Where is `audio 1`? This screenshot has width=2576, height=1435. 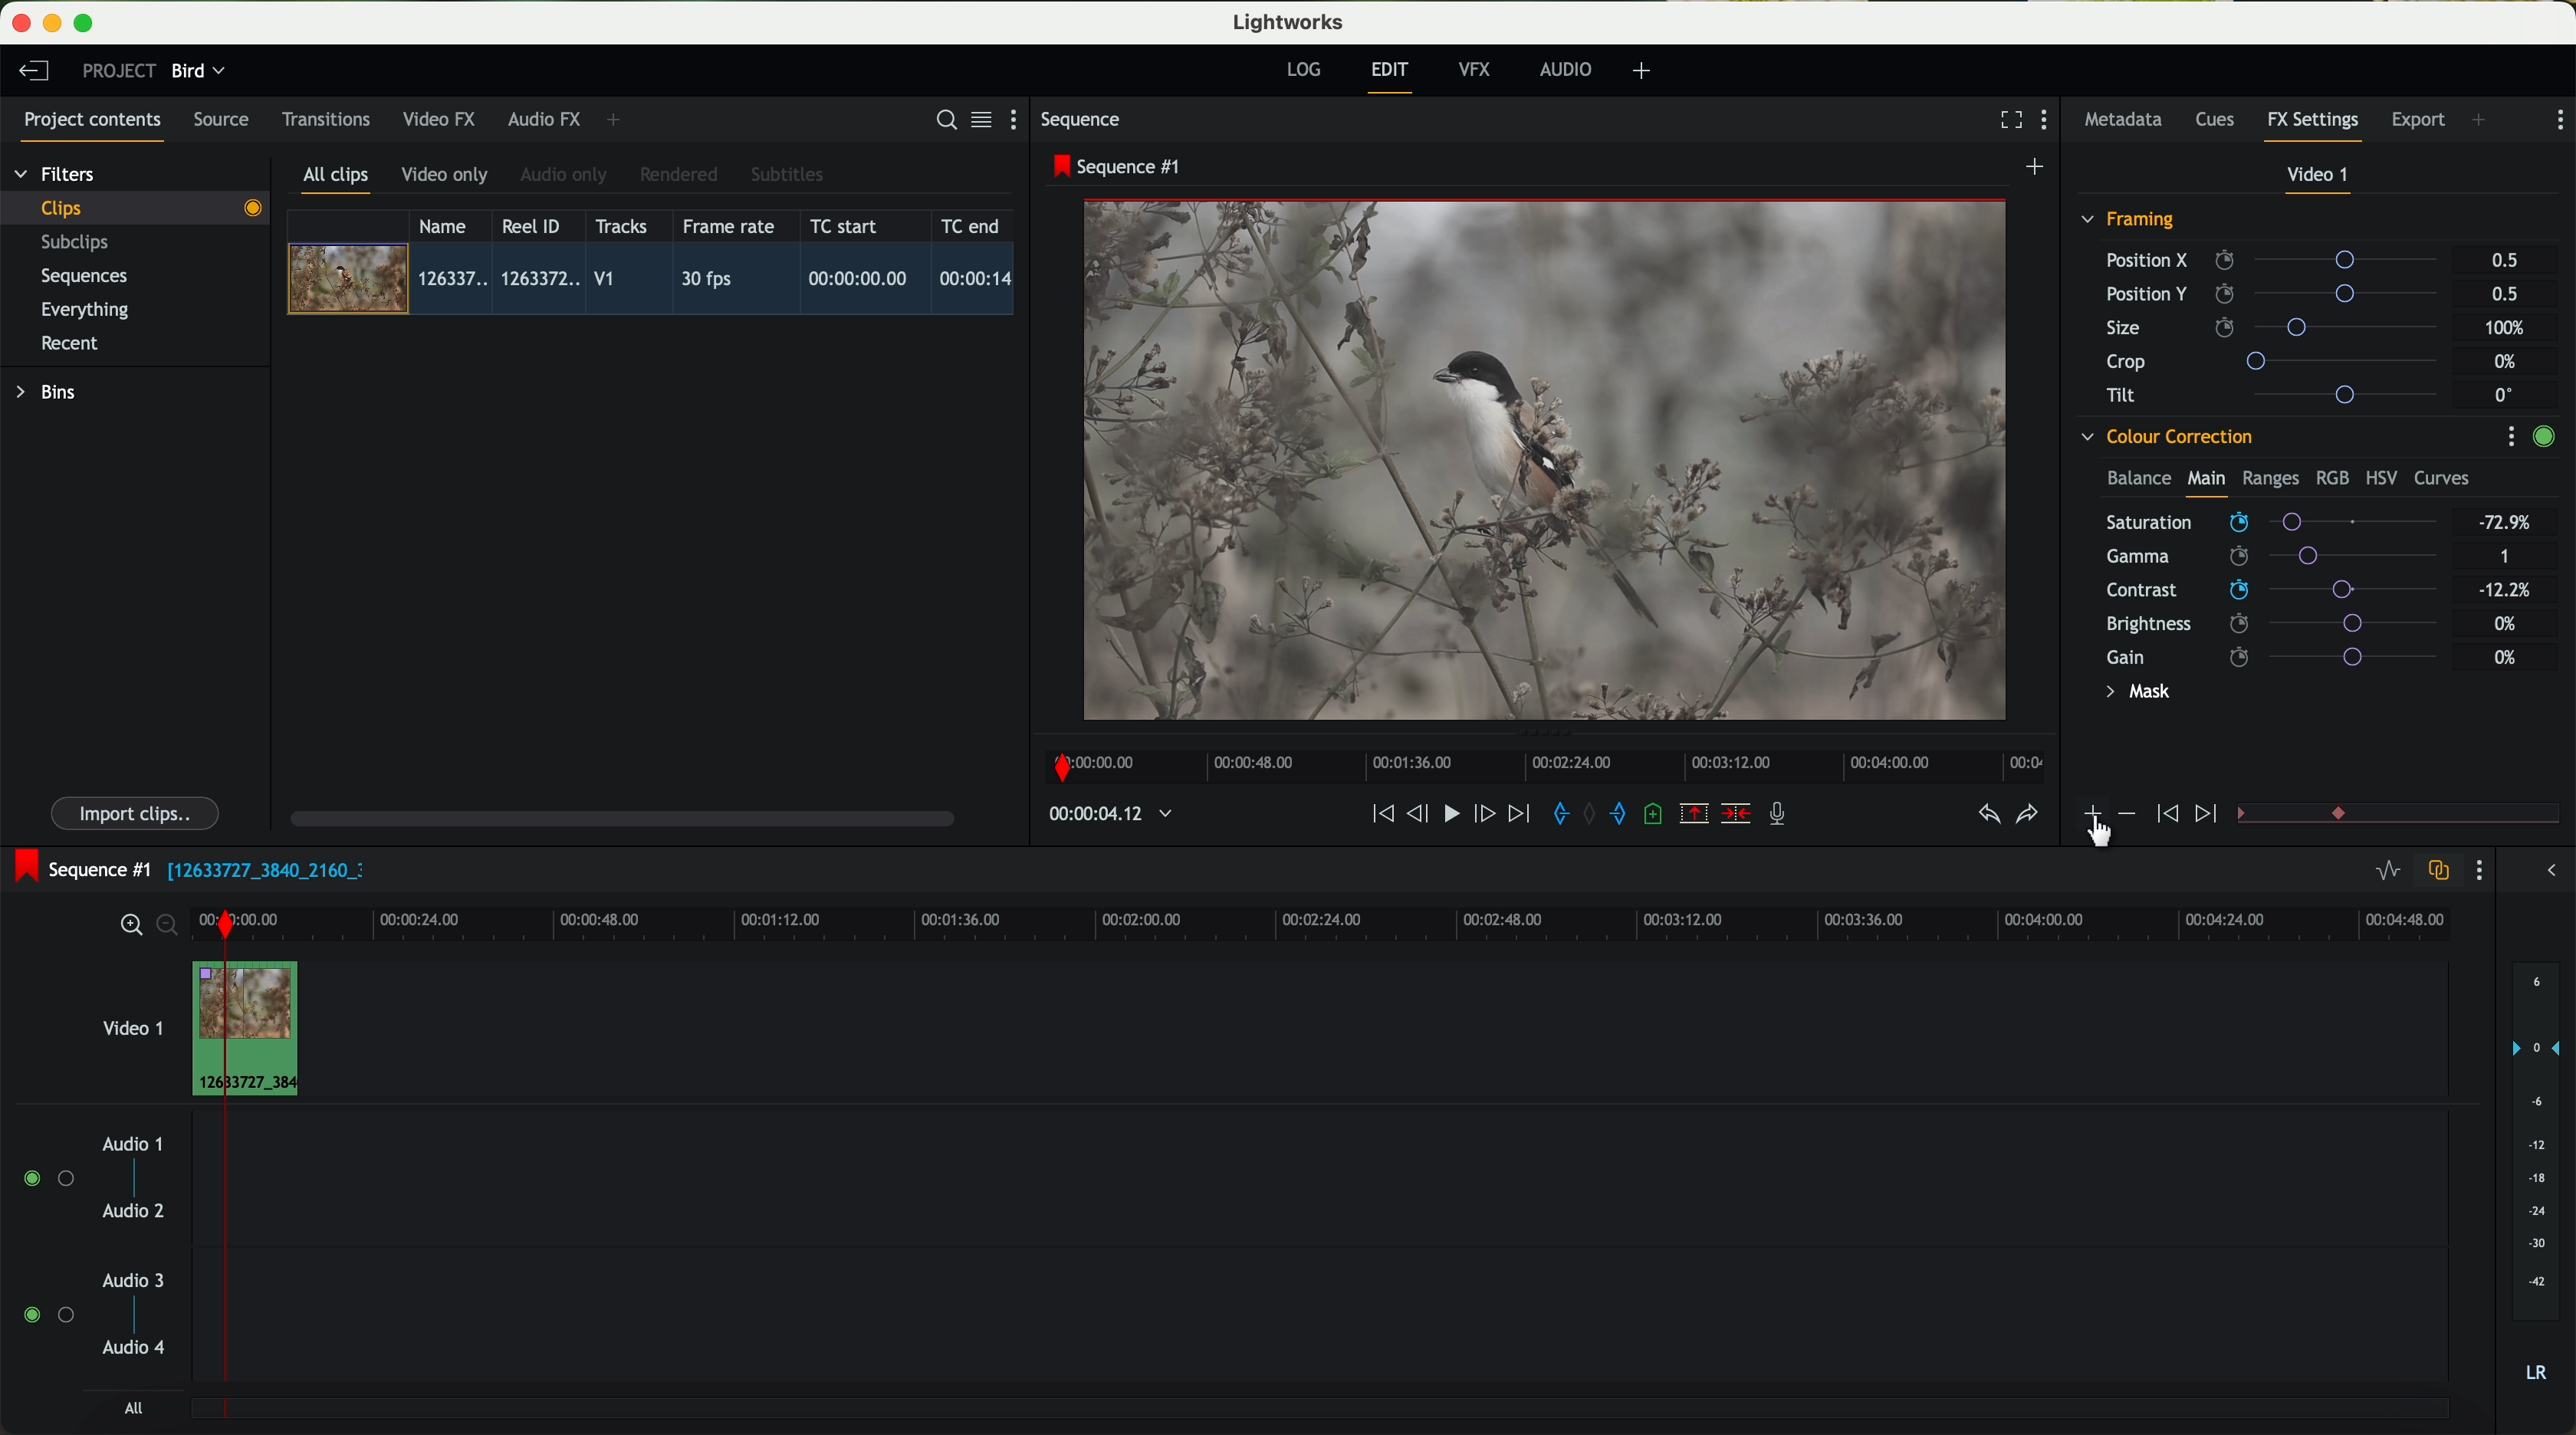 audio 1 is located at coordinates (133, 1143).